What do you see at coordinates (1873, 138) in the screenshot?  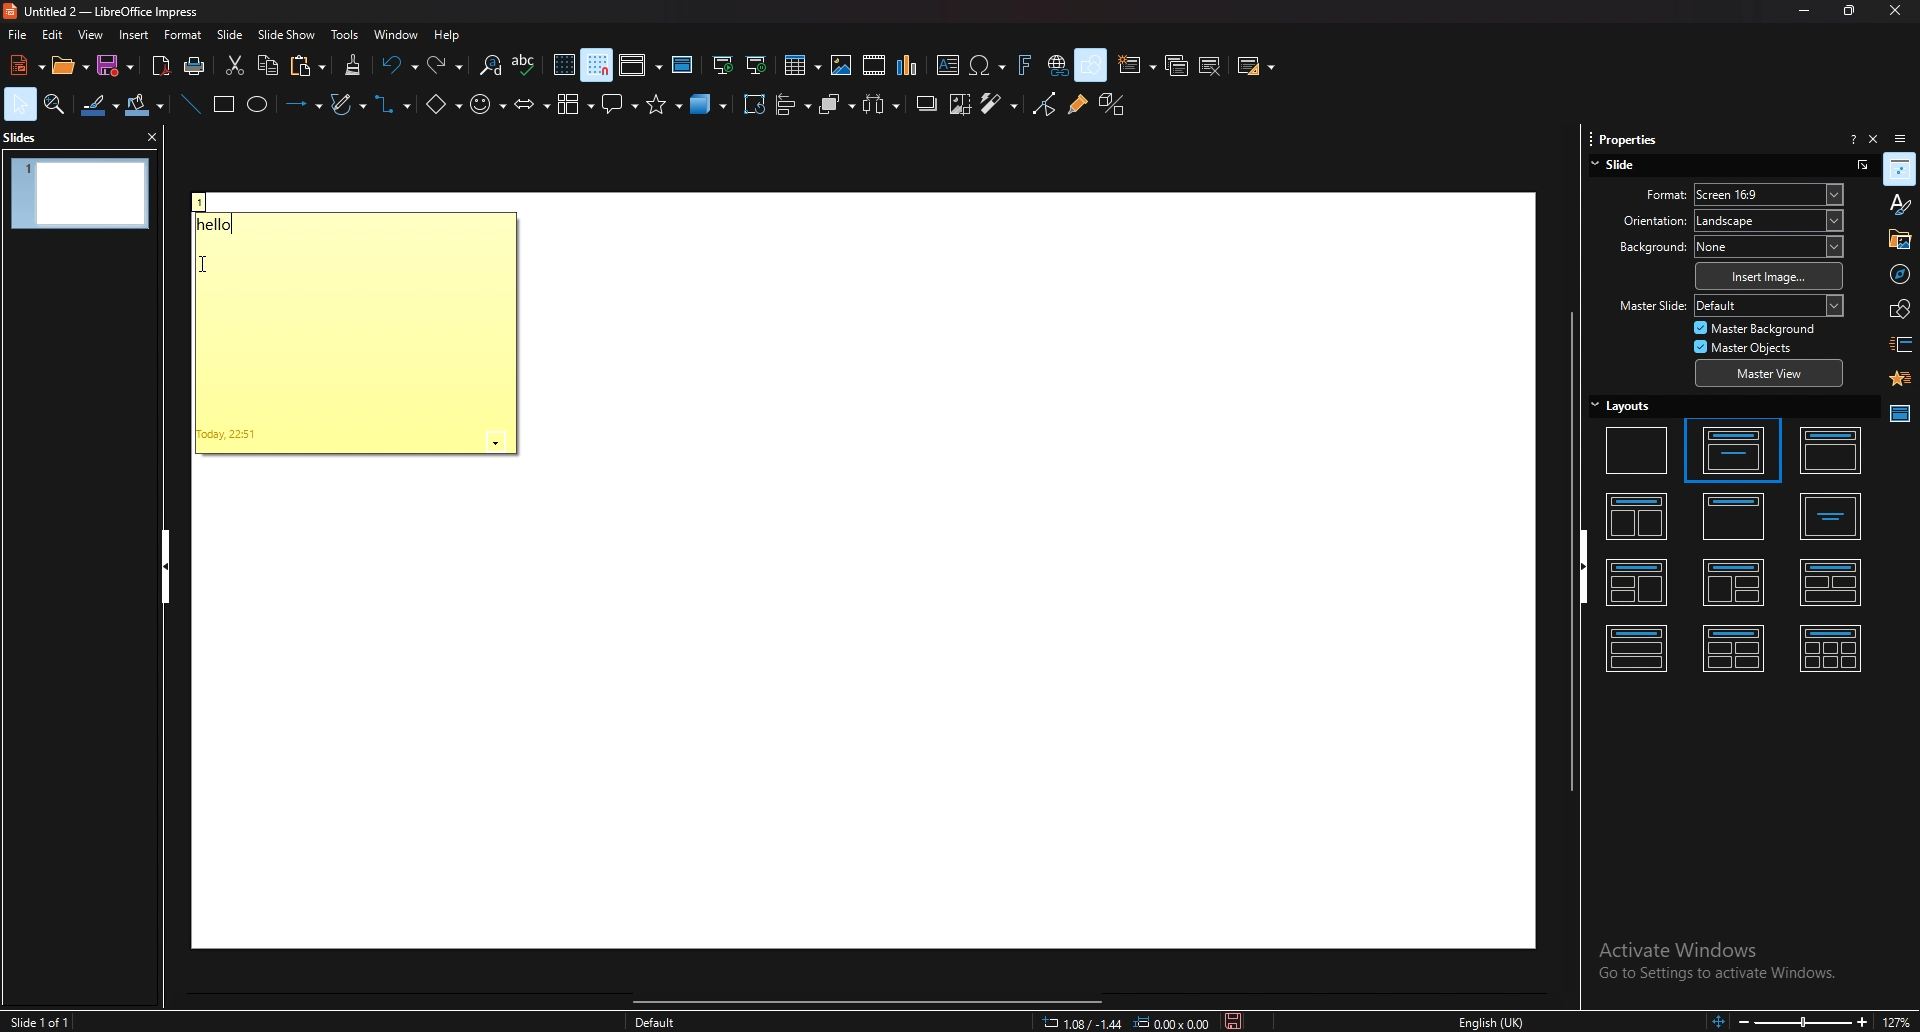 I see `close sidebar` at bounding box center [1873, 138].